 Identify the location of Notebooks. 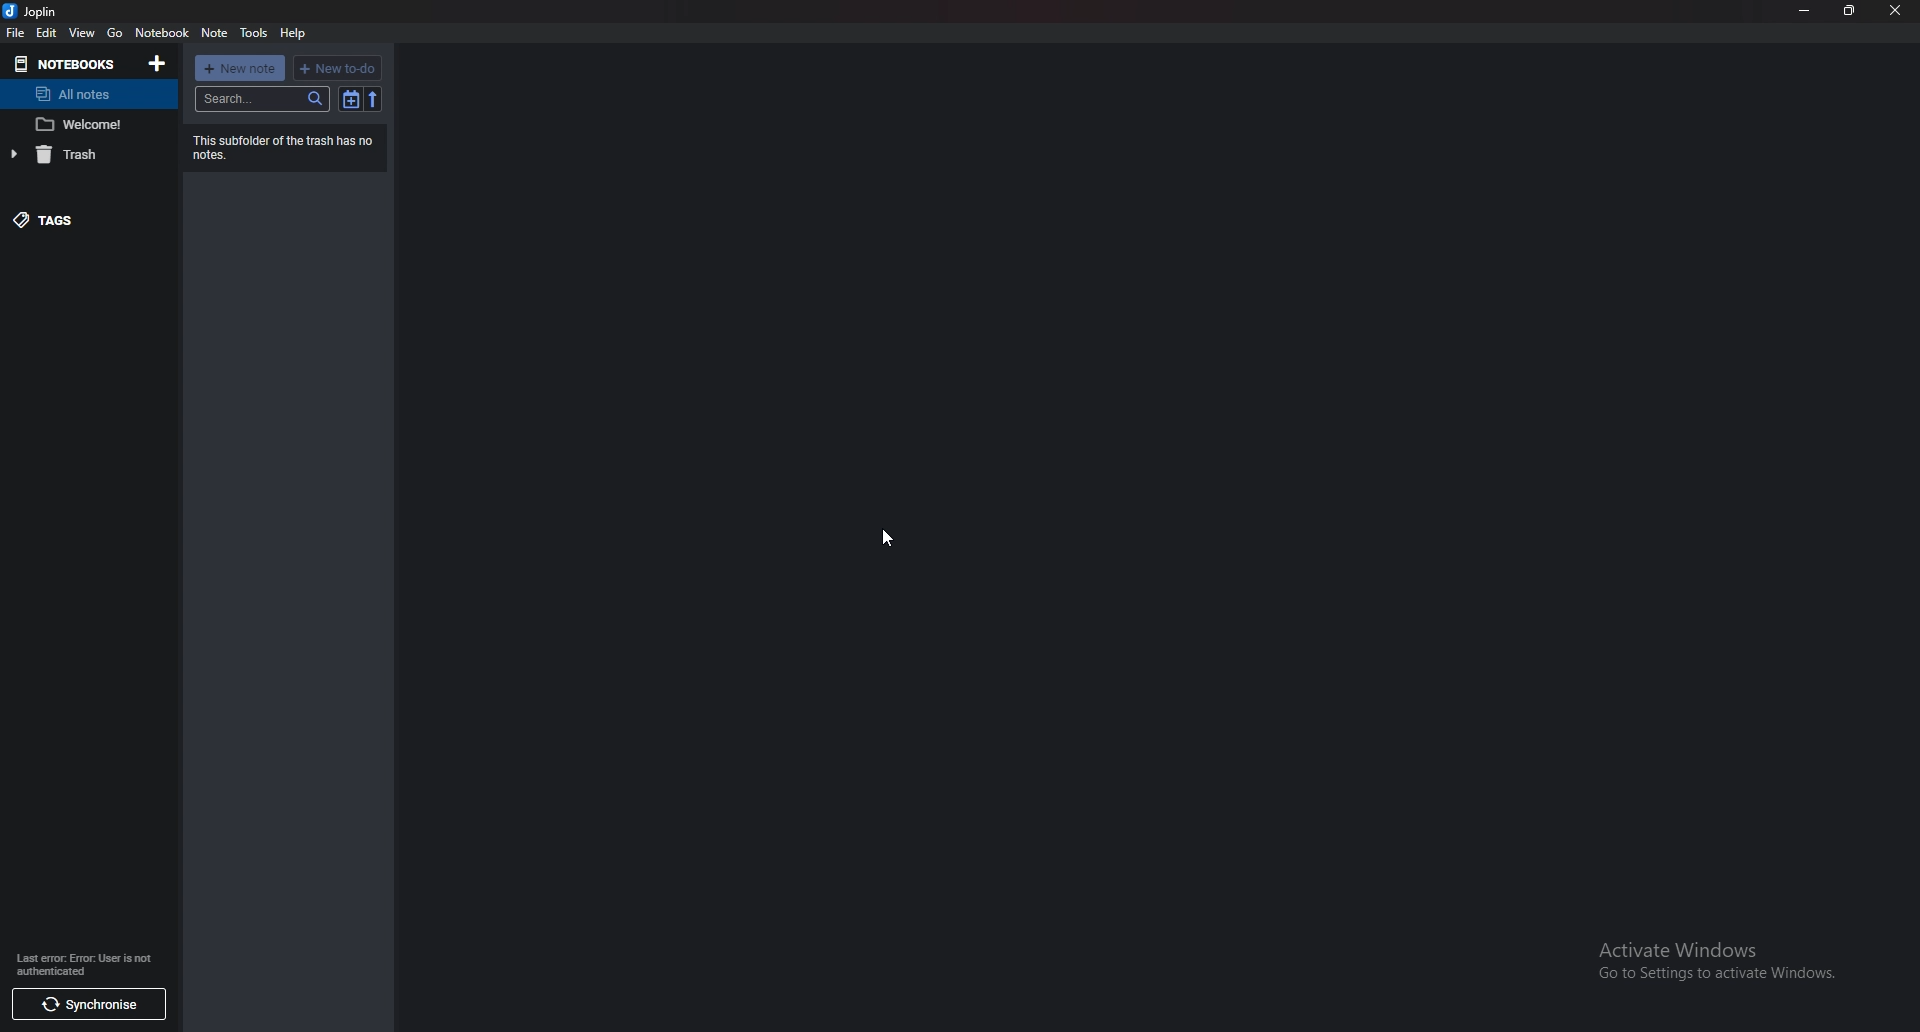
(72, 65).